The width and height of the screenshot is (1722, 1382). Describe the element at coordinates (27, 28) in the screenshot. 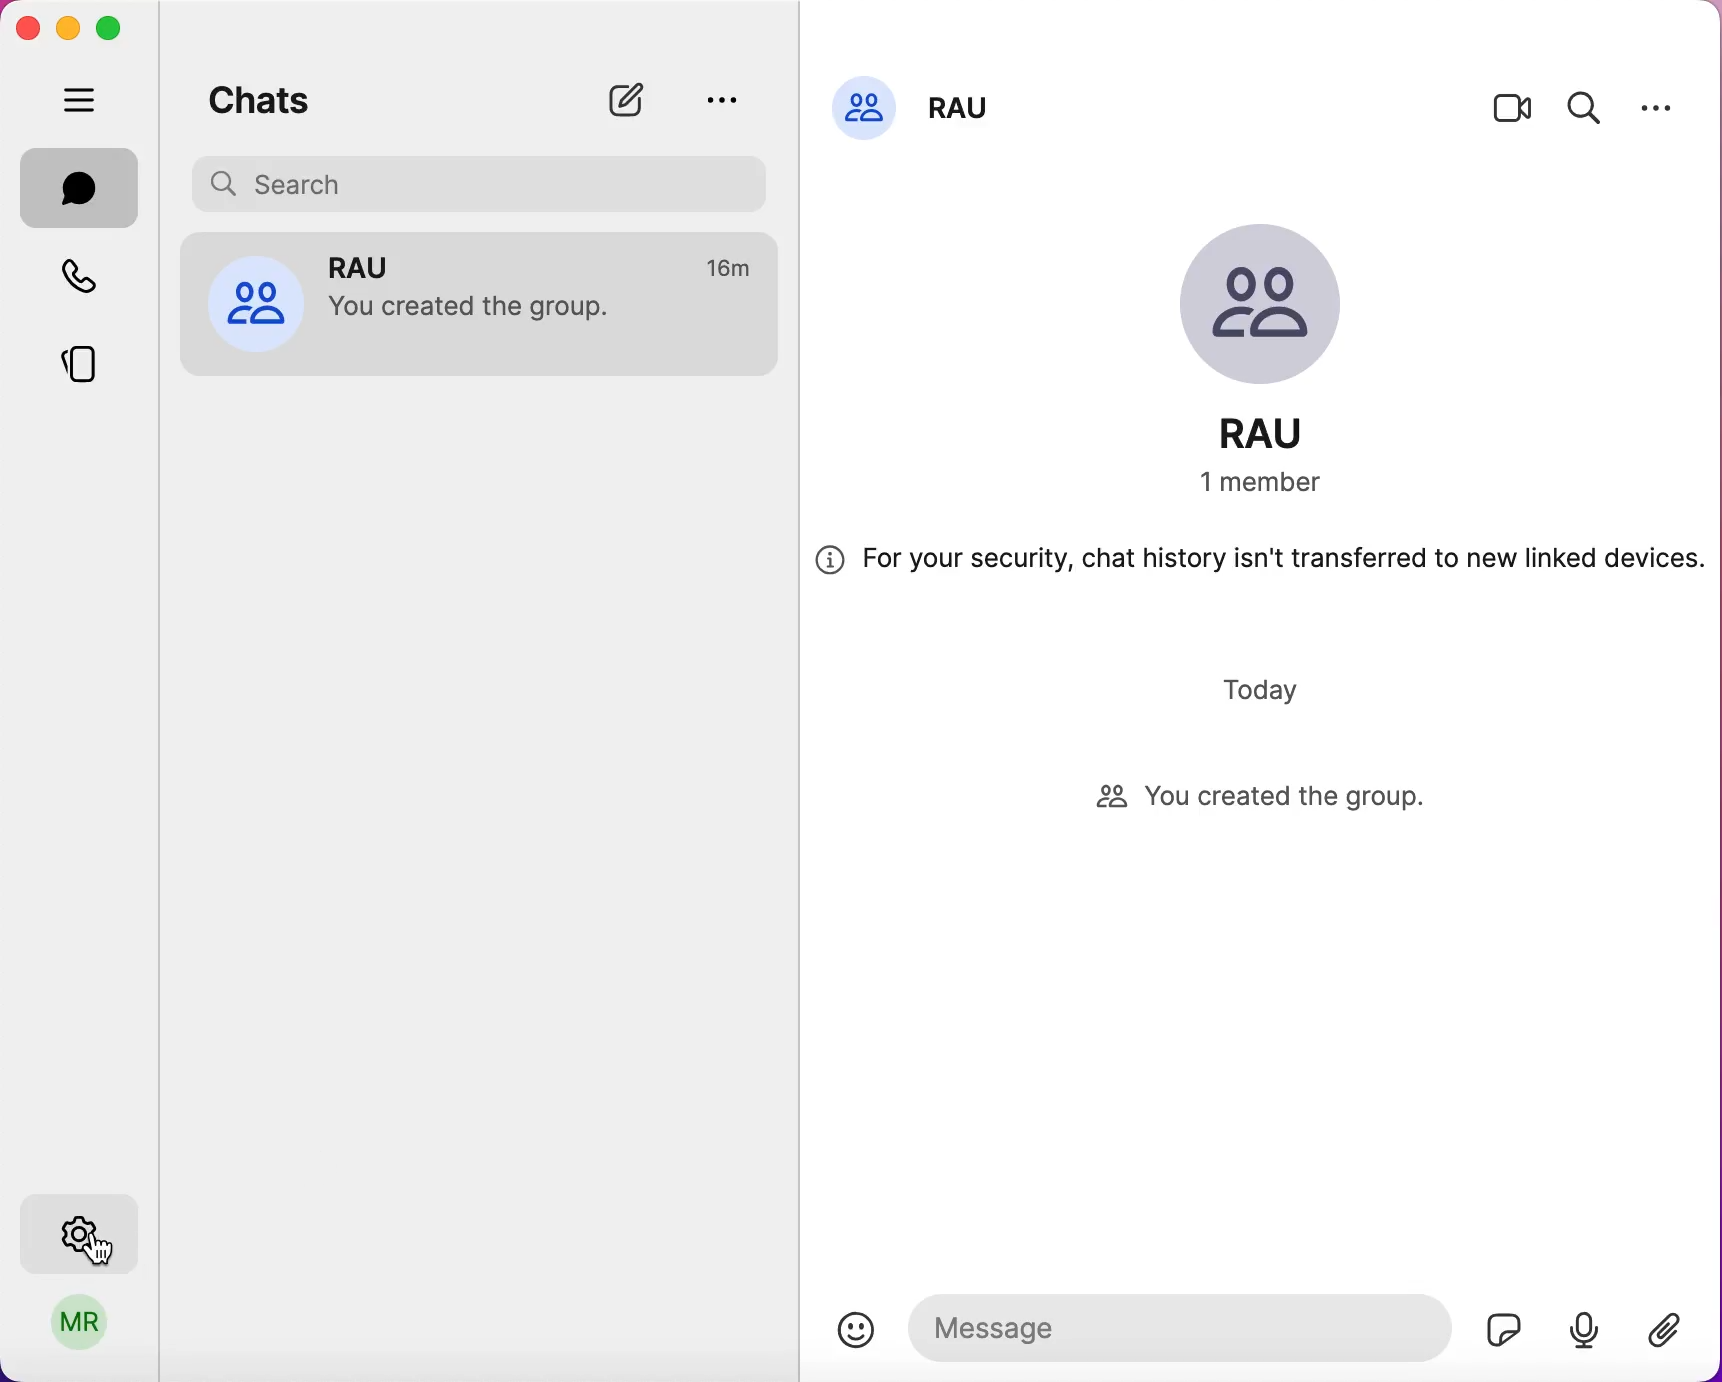

I see `close` at that location.